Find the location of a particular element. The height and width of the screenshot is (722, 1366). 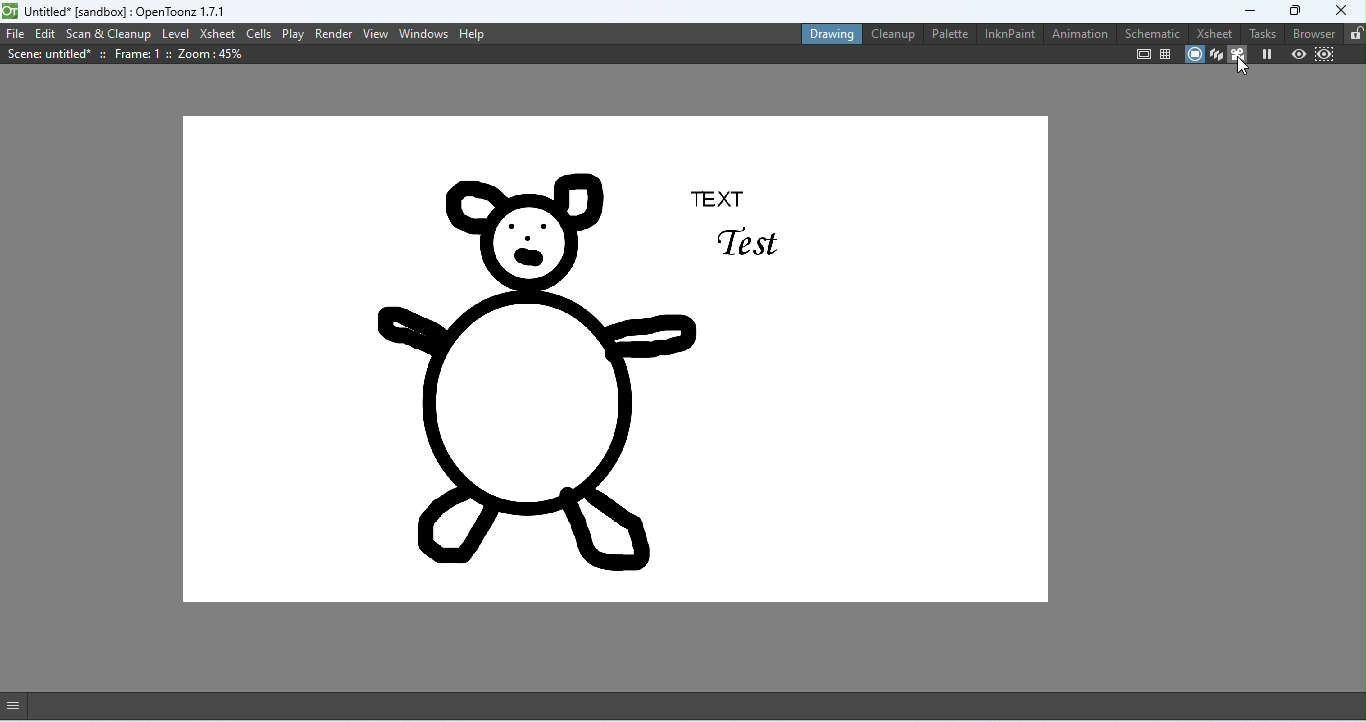

cursor is located at coordinates (1243, 67).